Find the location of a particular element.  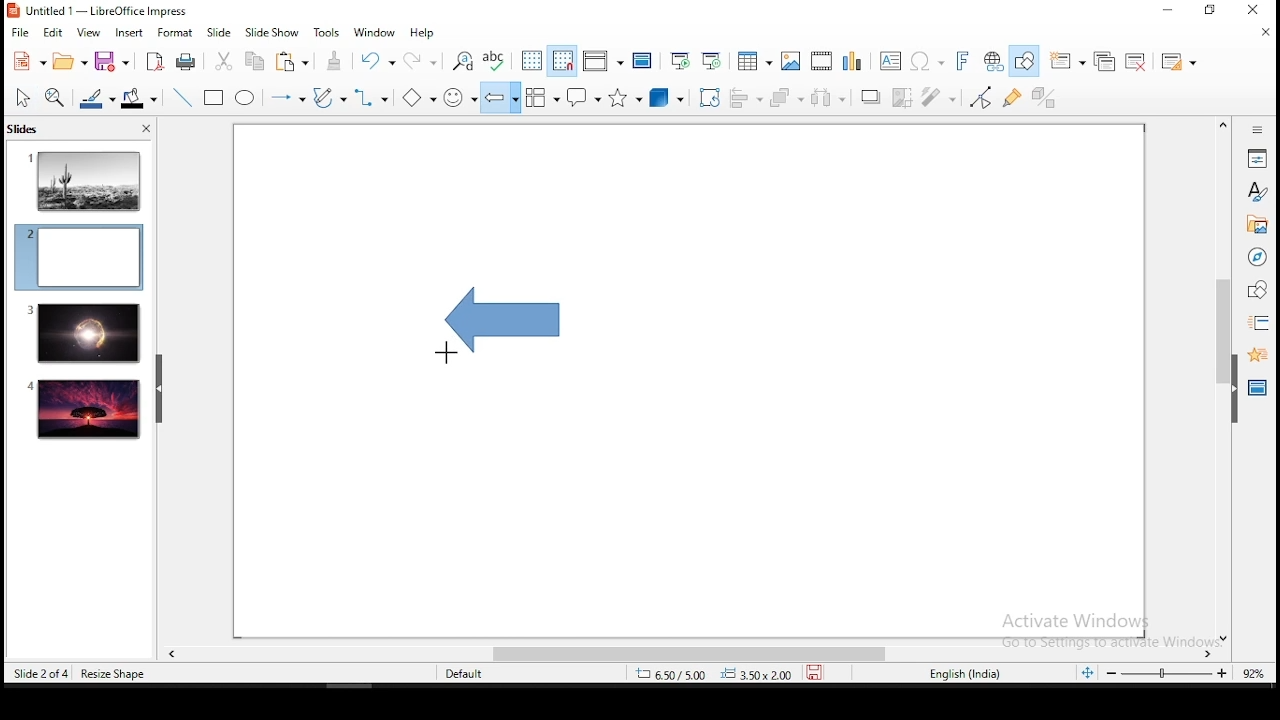

0.00x0.00 is located at coordinates (757, 674).